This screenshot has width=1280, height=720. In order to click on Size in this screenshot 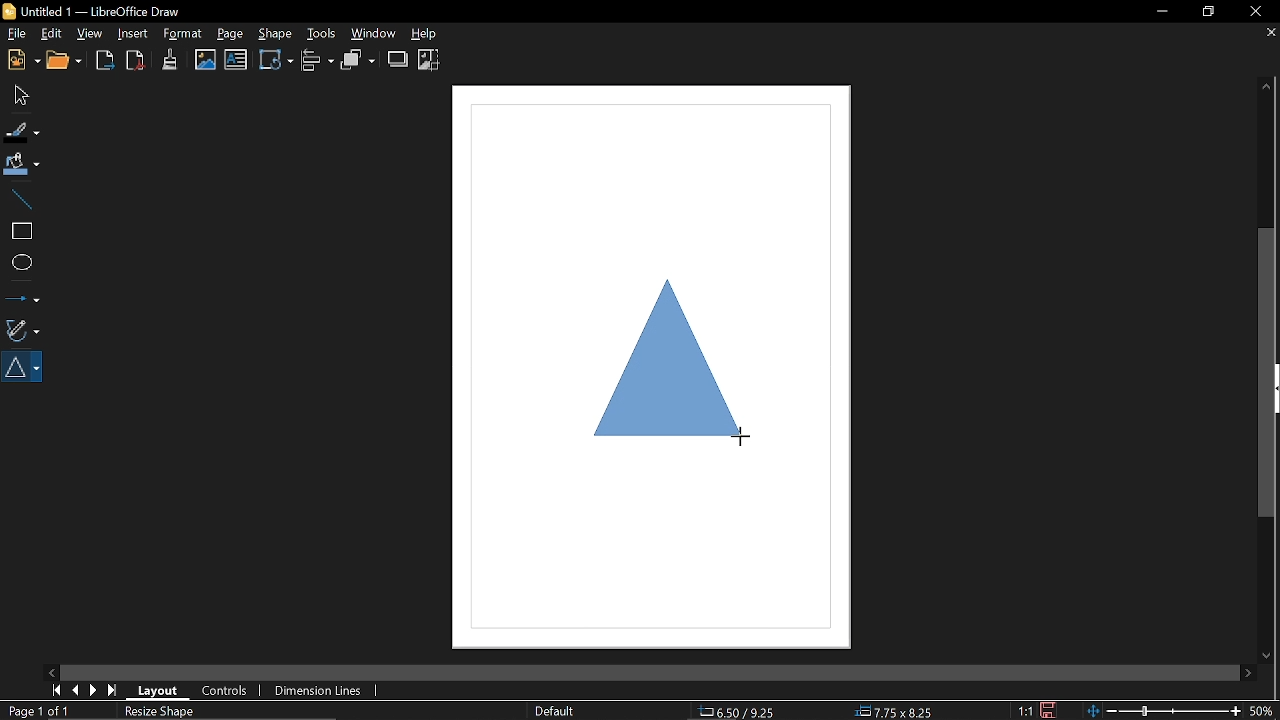, I will do `click(895, 712)`.